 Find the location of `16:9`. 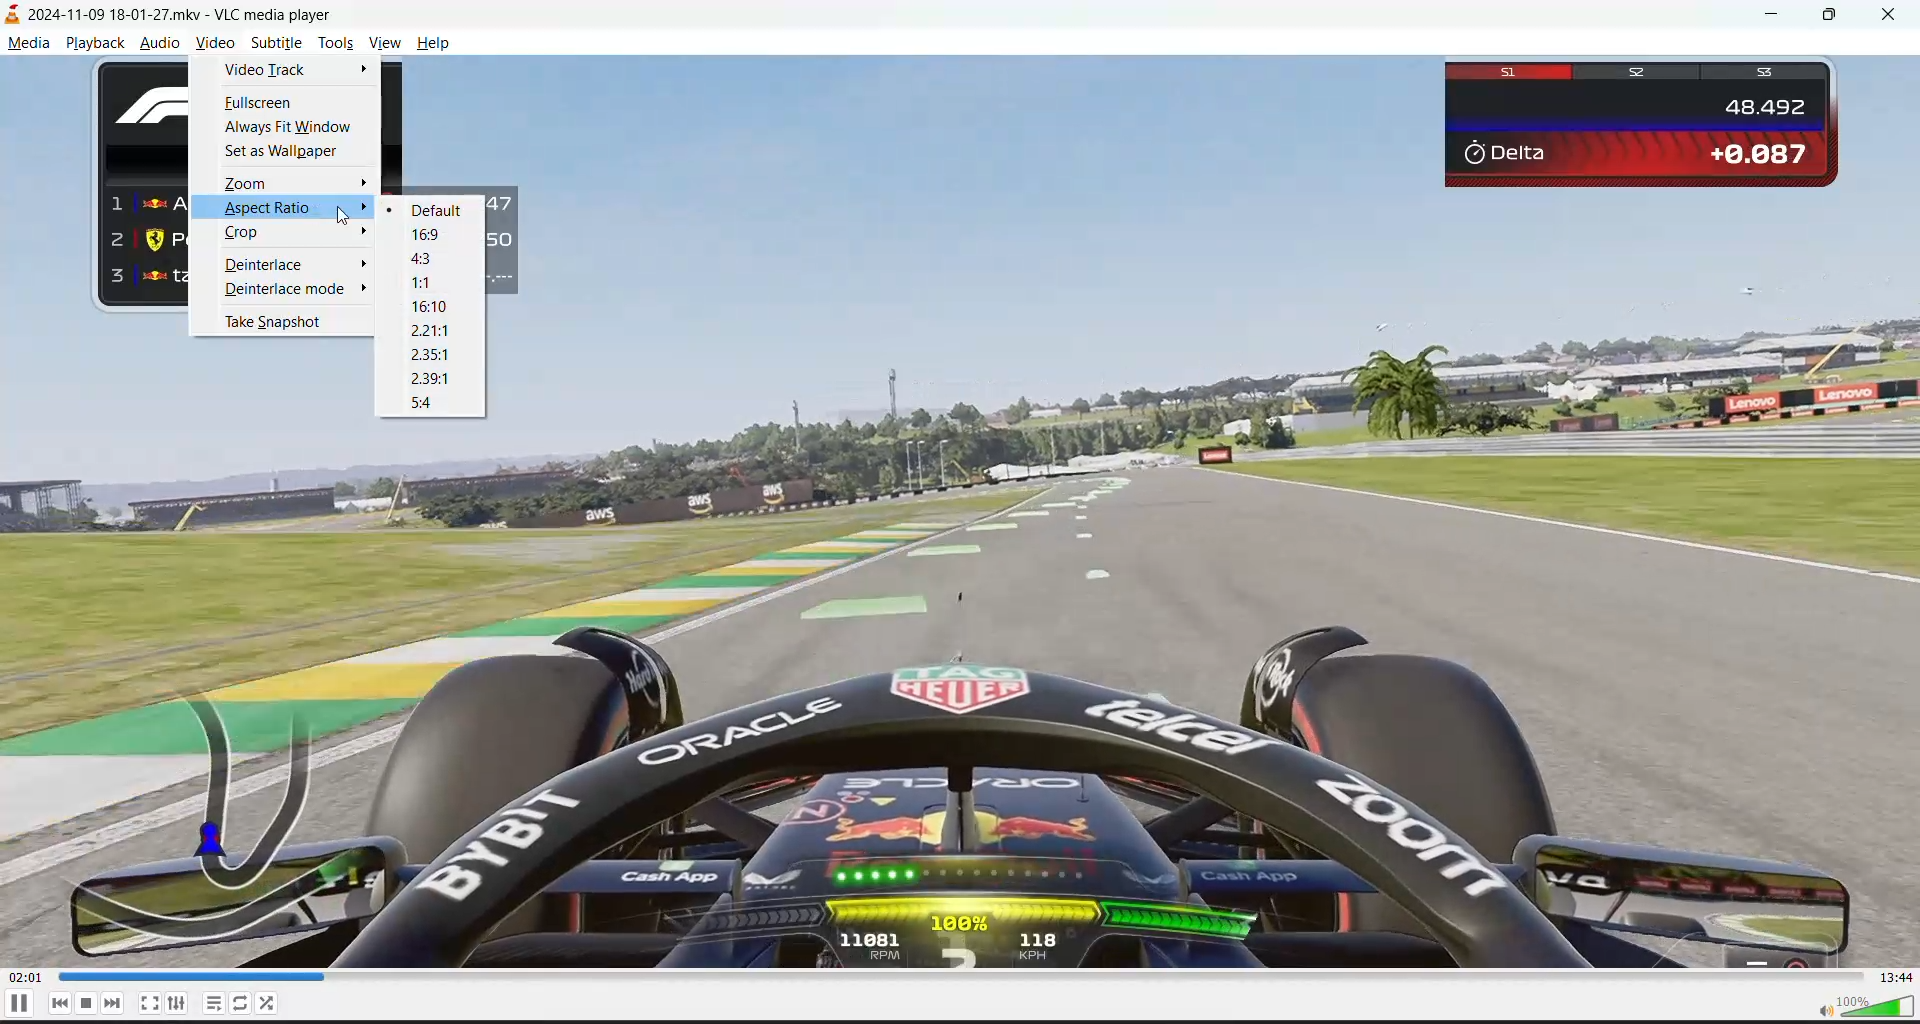

16:9 is located at coordinates (429, 235).